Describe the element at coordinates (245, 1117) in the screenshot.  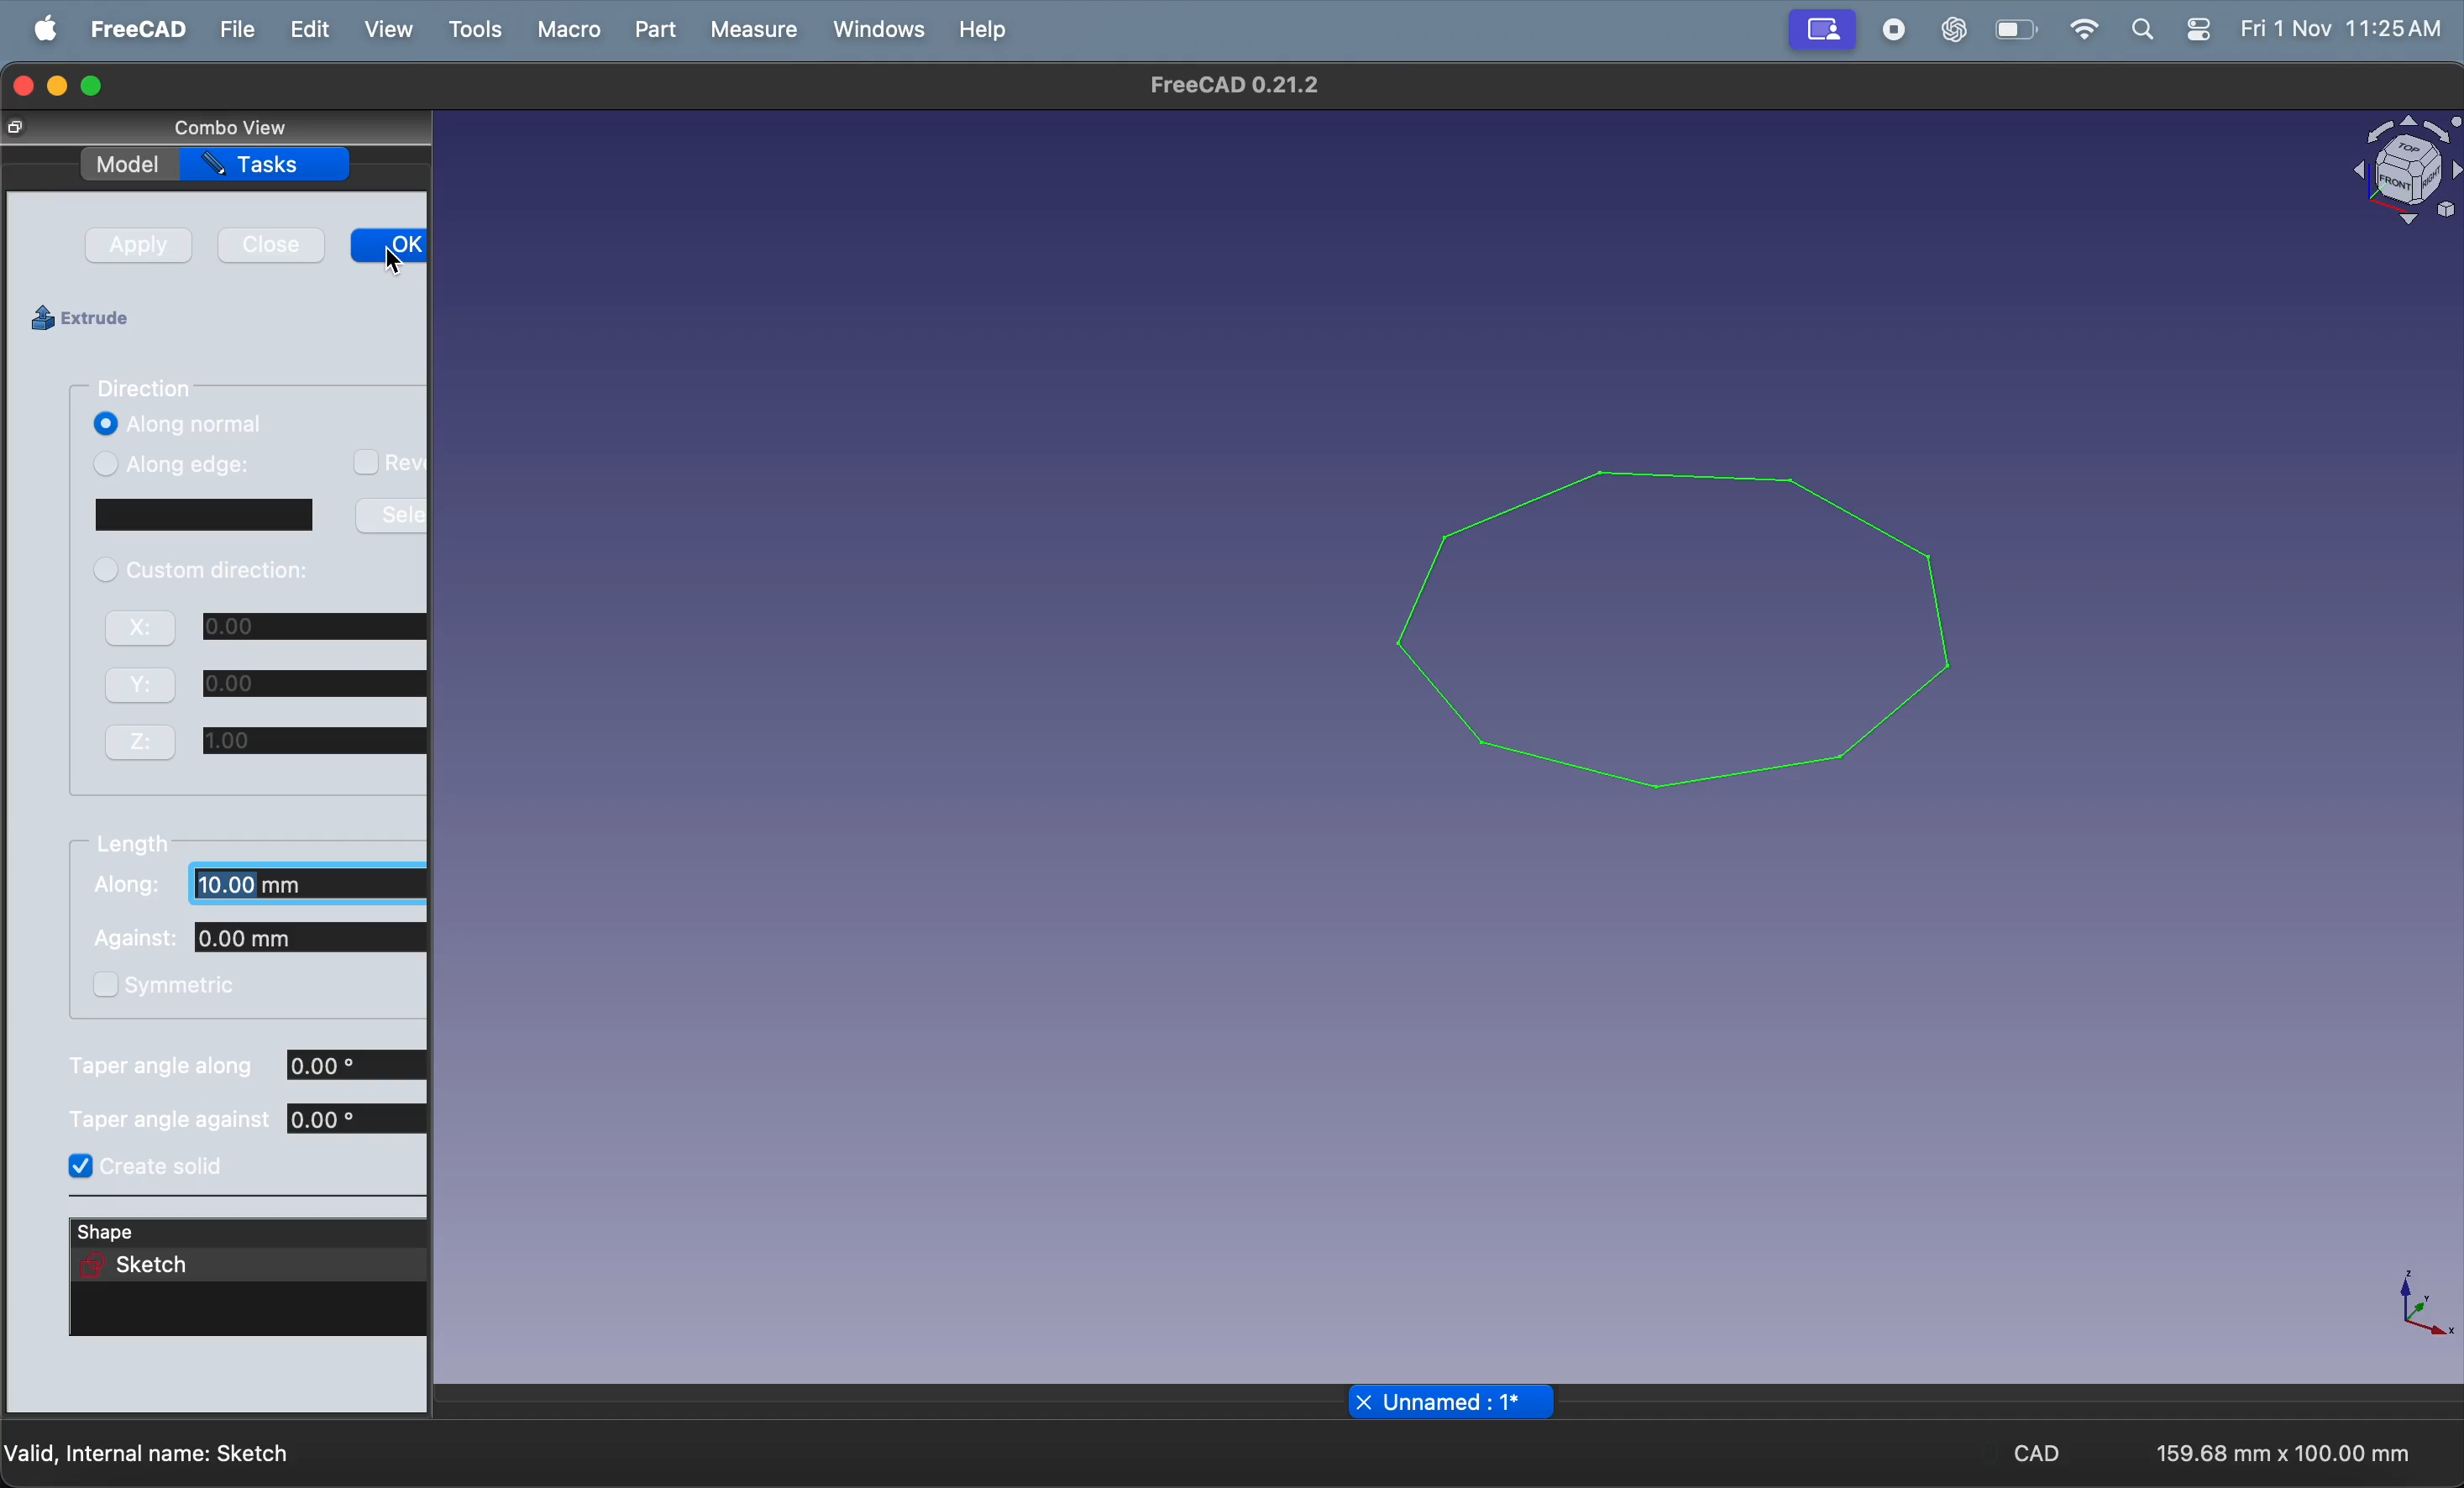
I see `tapper angle against 0.00` at that location.